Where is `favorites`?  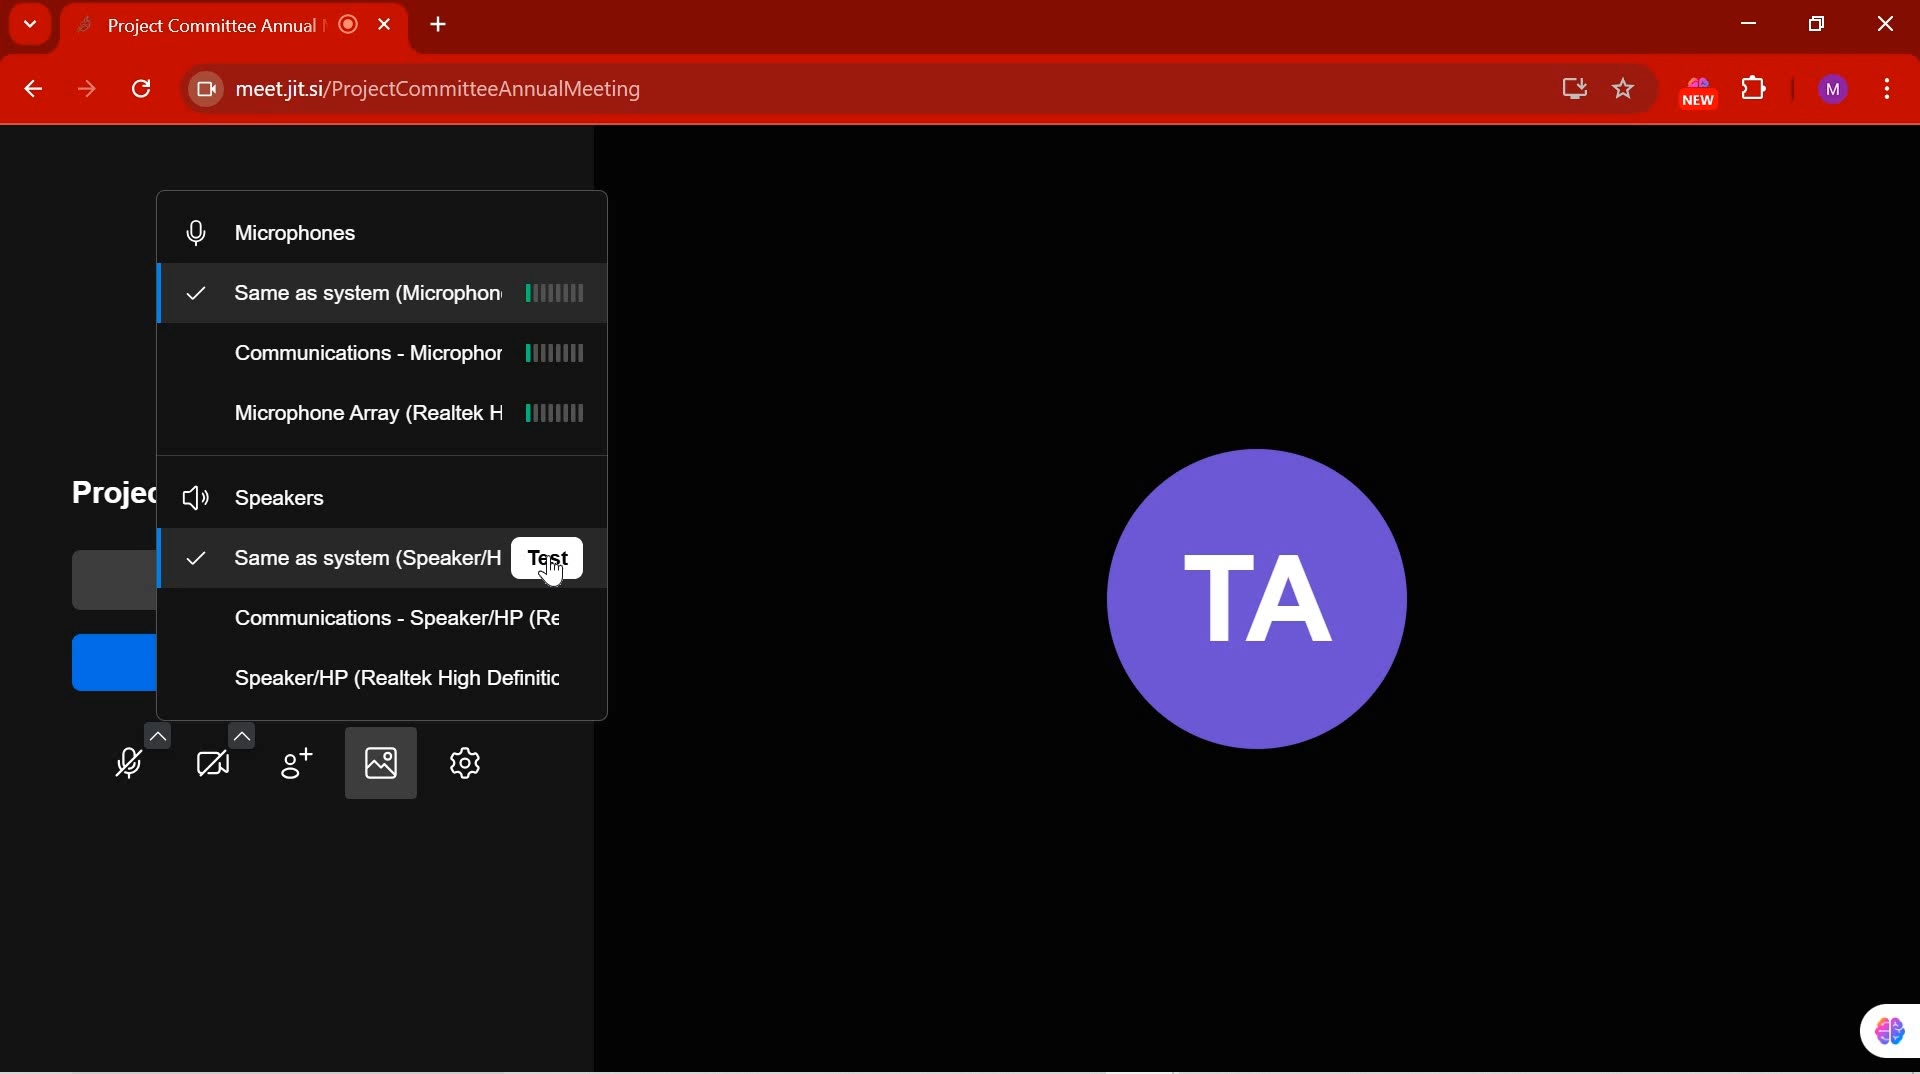 favorites is located at coordinates (1624, 90).